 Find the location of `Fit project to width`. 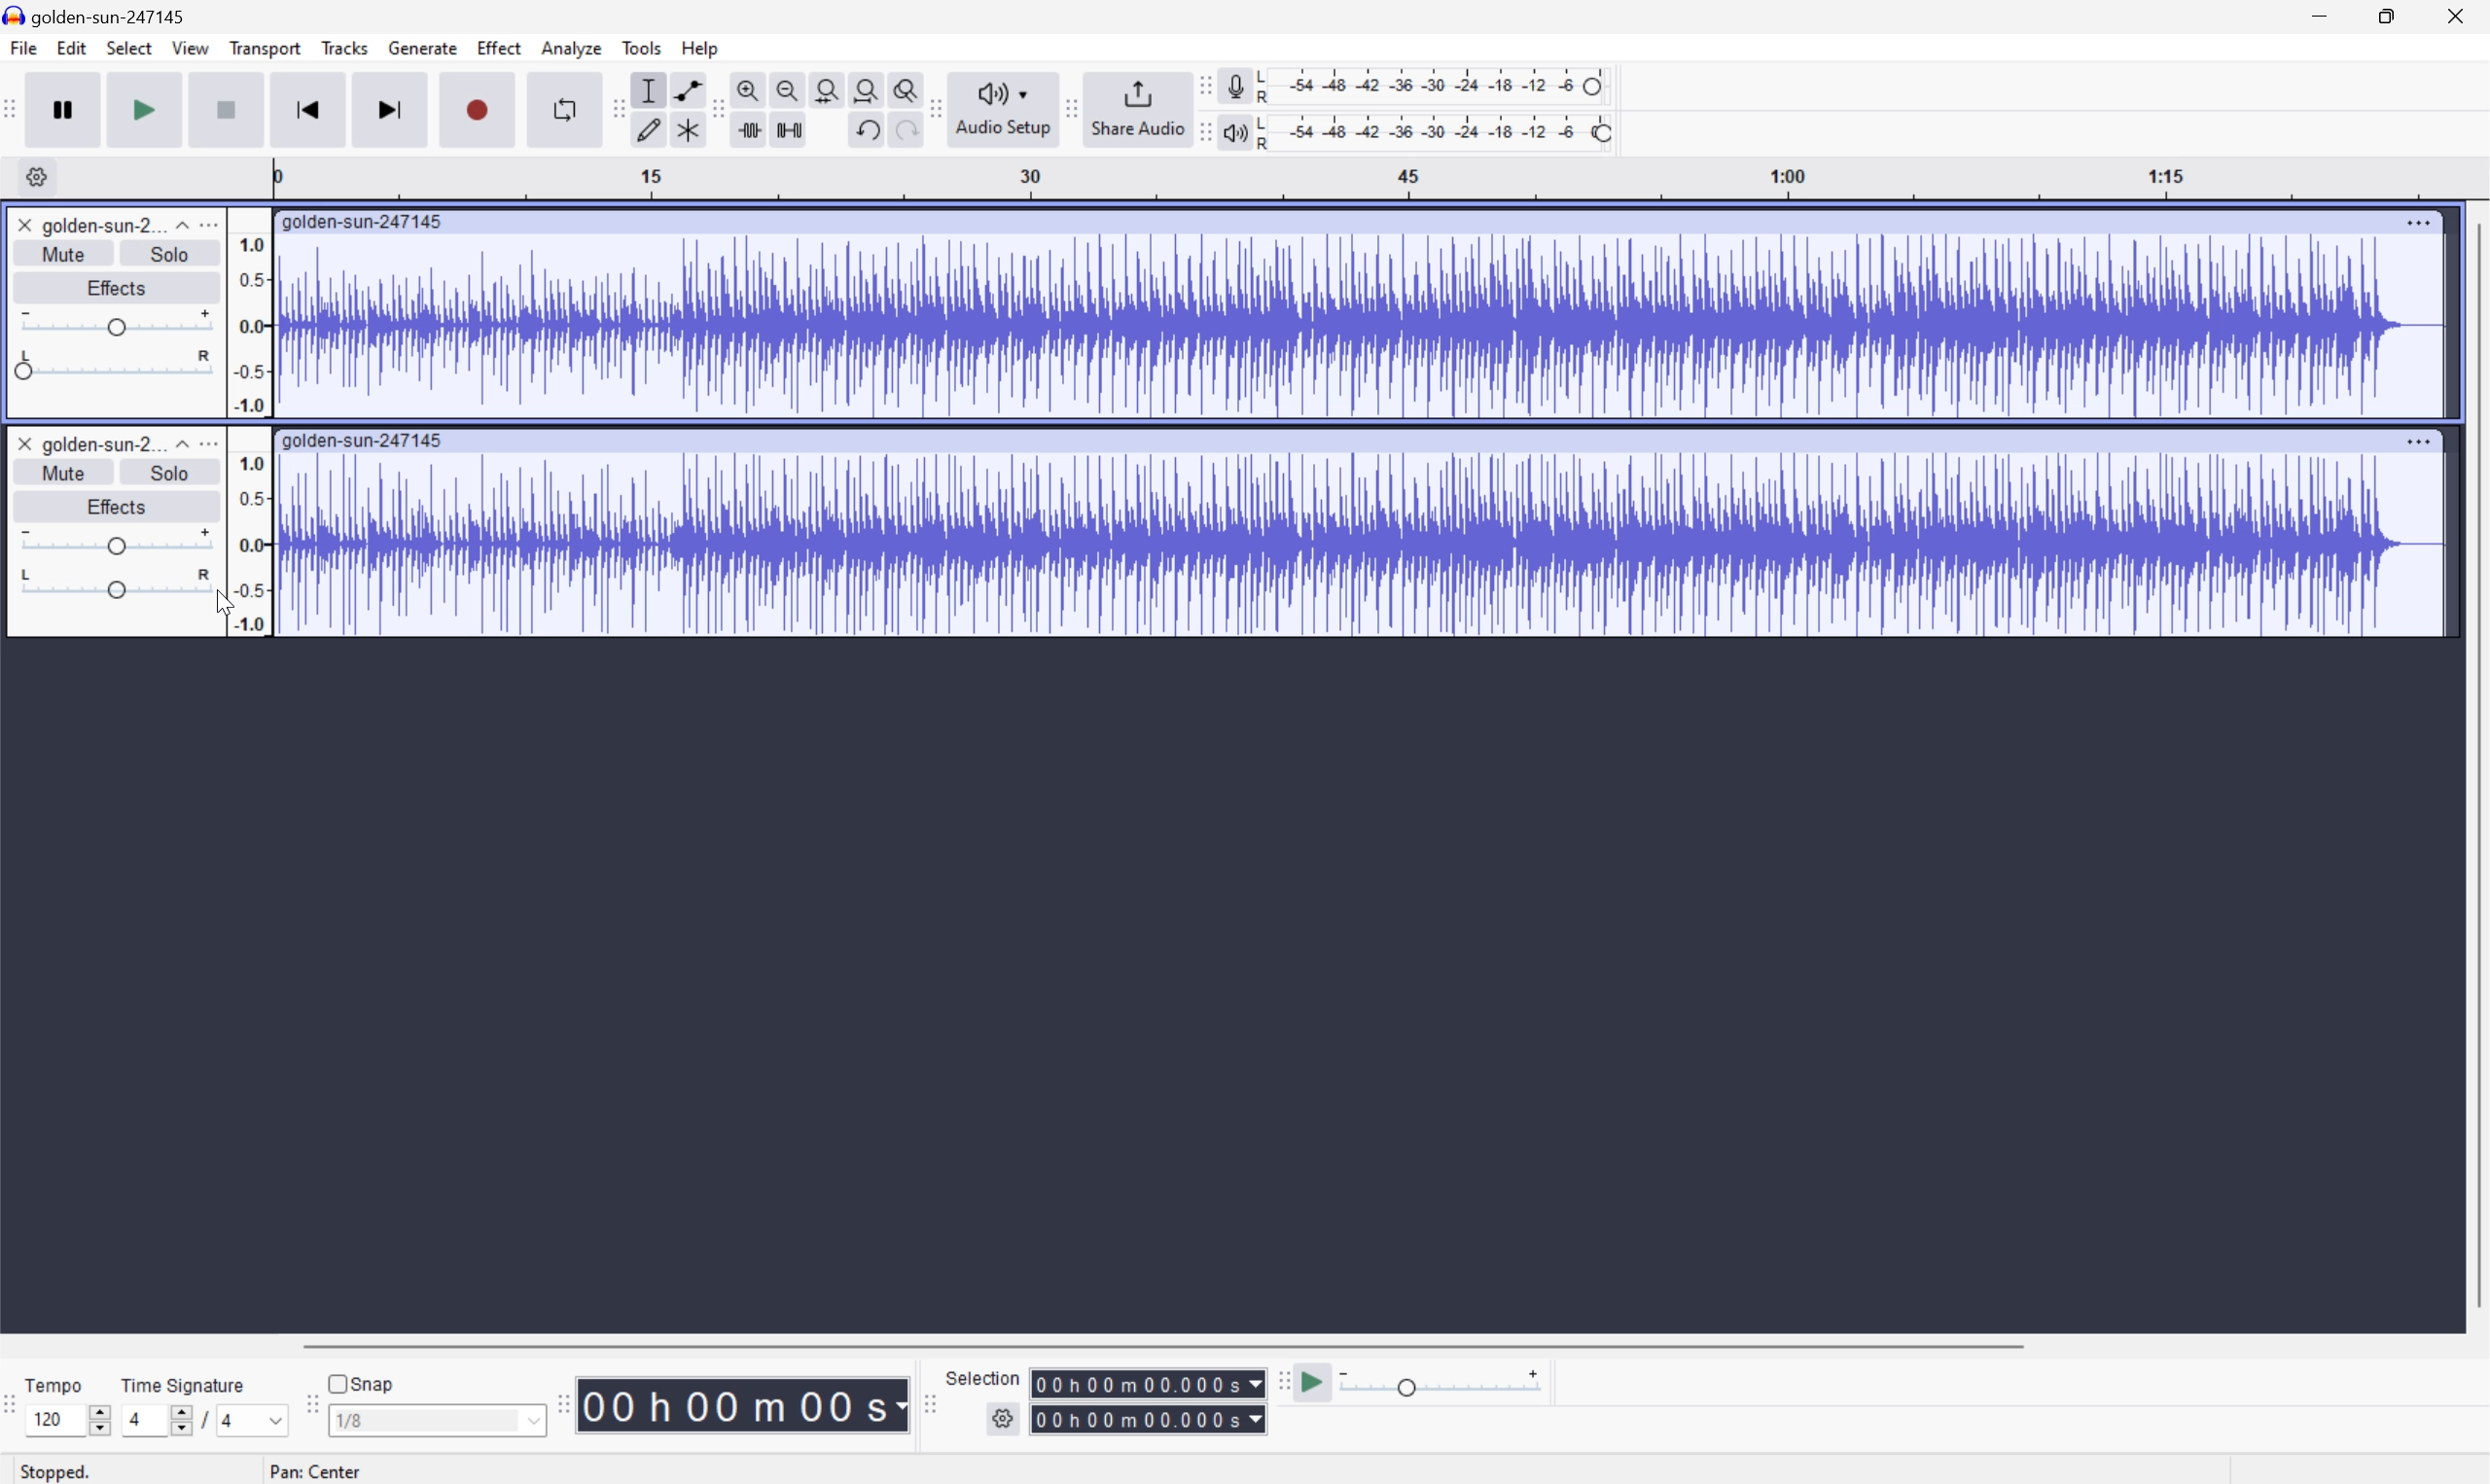

Fit project to width is located at coordinates (862, 87).